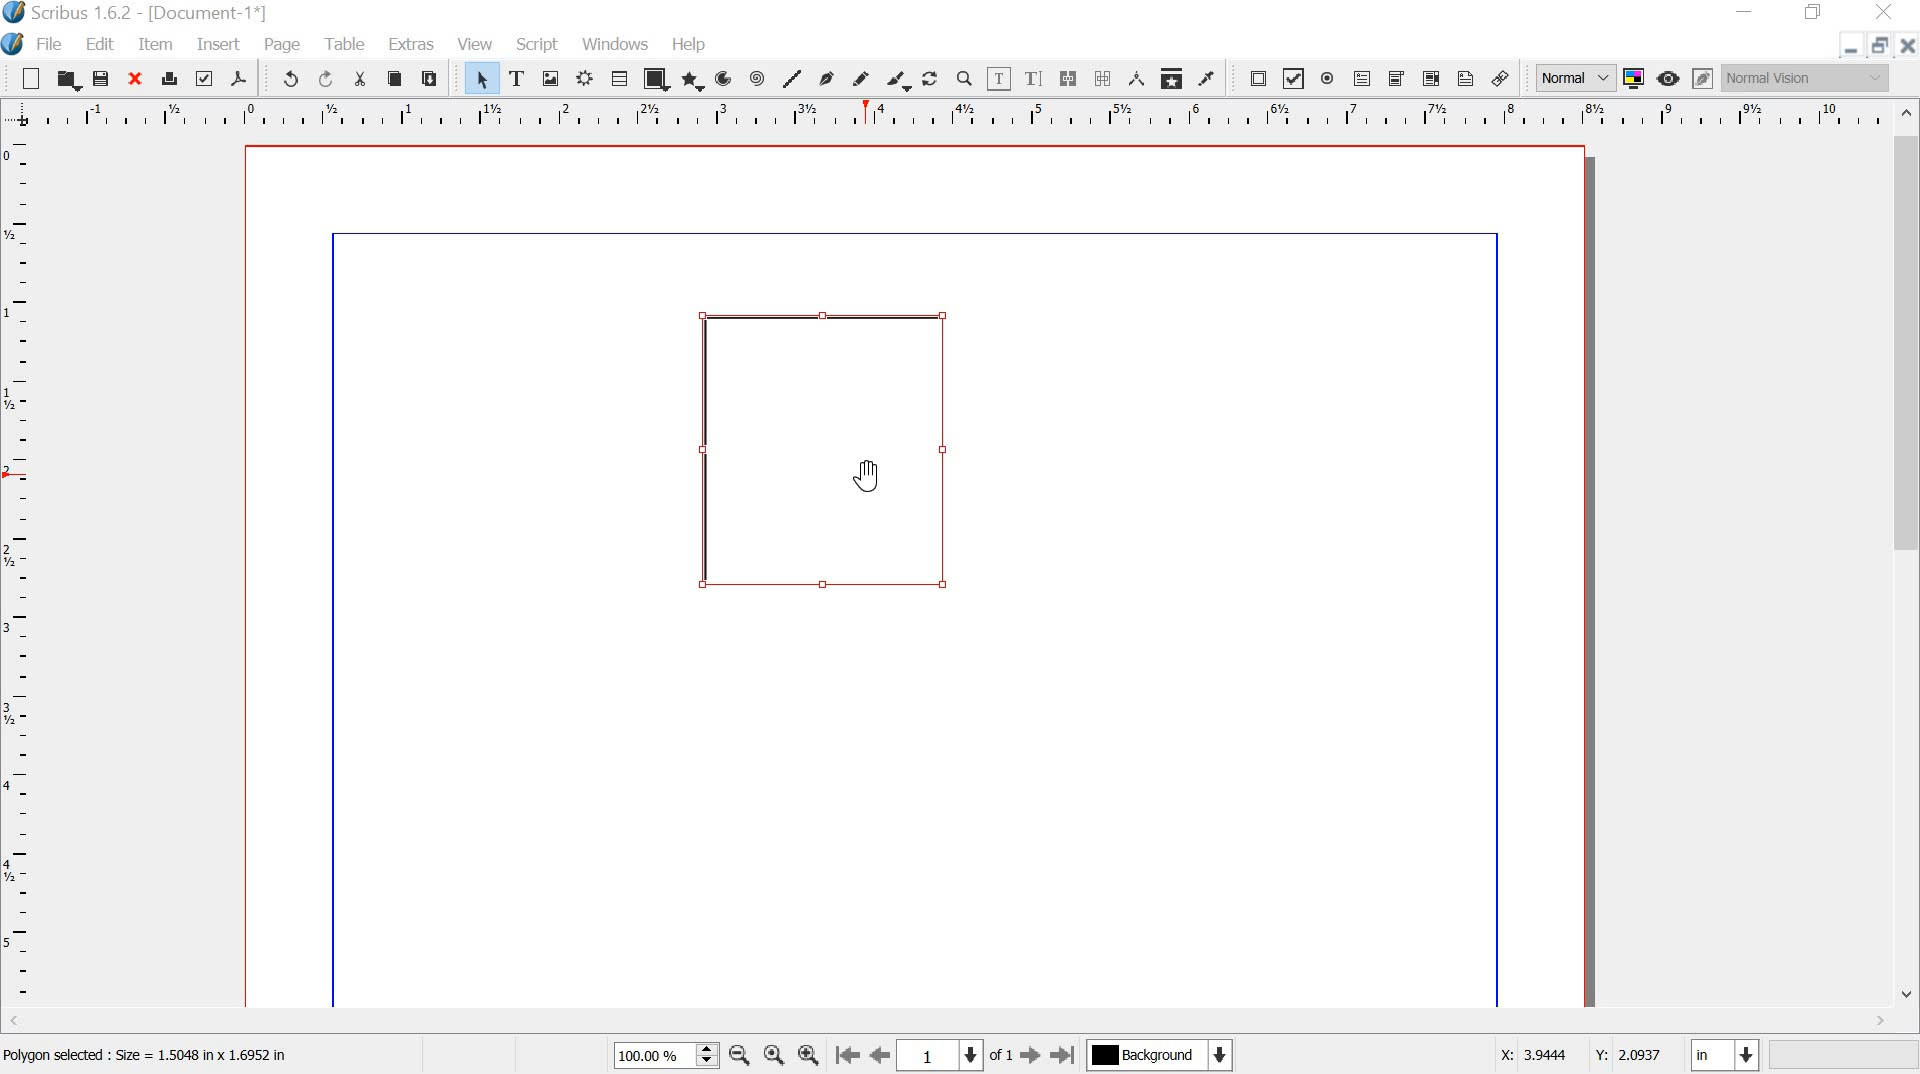 The width and height of the screenshot is (1920, 1074). What do you see at coordinates (413, 43) in the screenshot?
I see `extras` at bounding box center [413, 43].